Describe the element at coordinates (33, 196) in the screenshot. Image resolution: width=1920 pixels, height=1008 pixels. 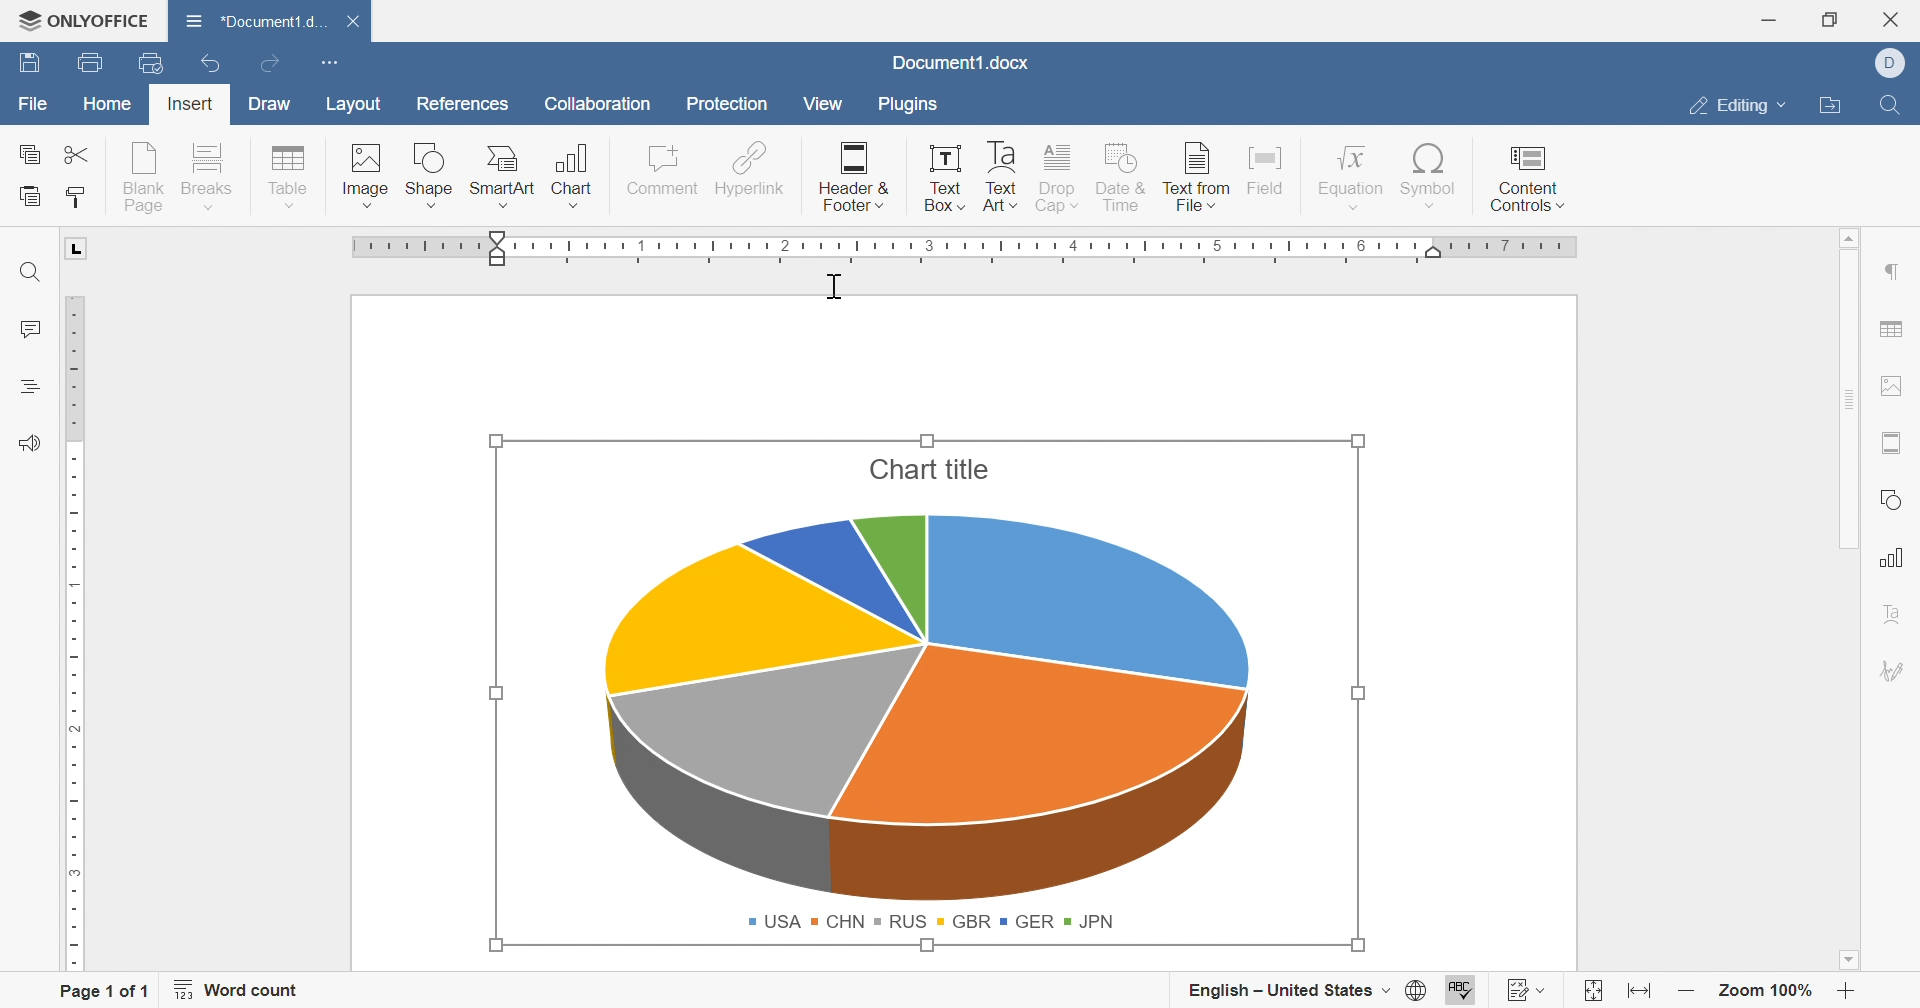
I see `Paste` at that location.